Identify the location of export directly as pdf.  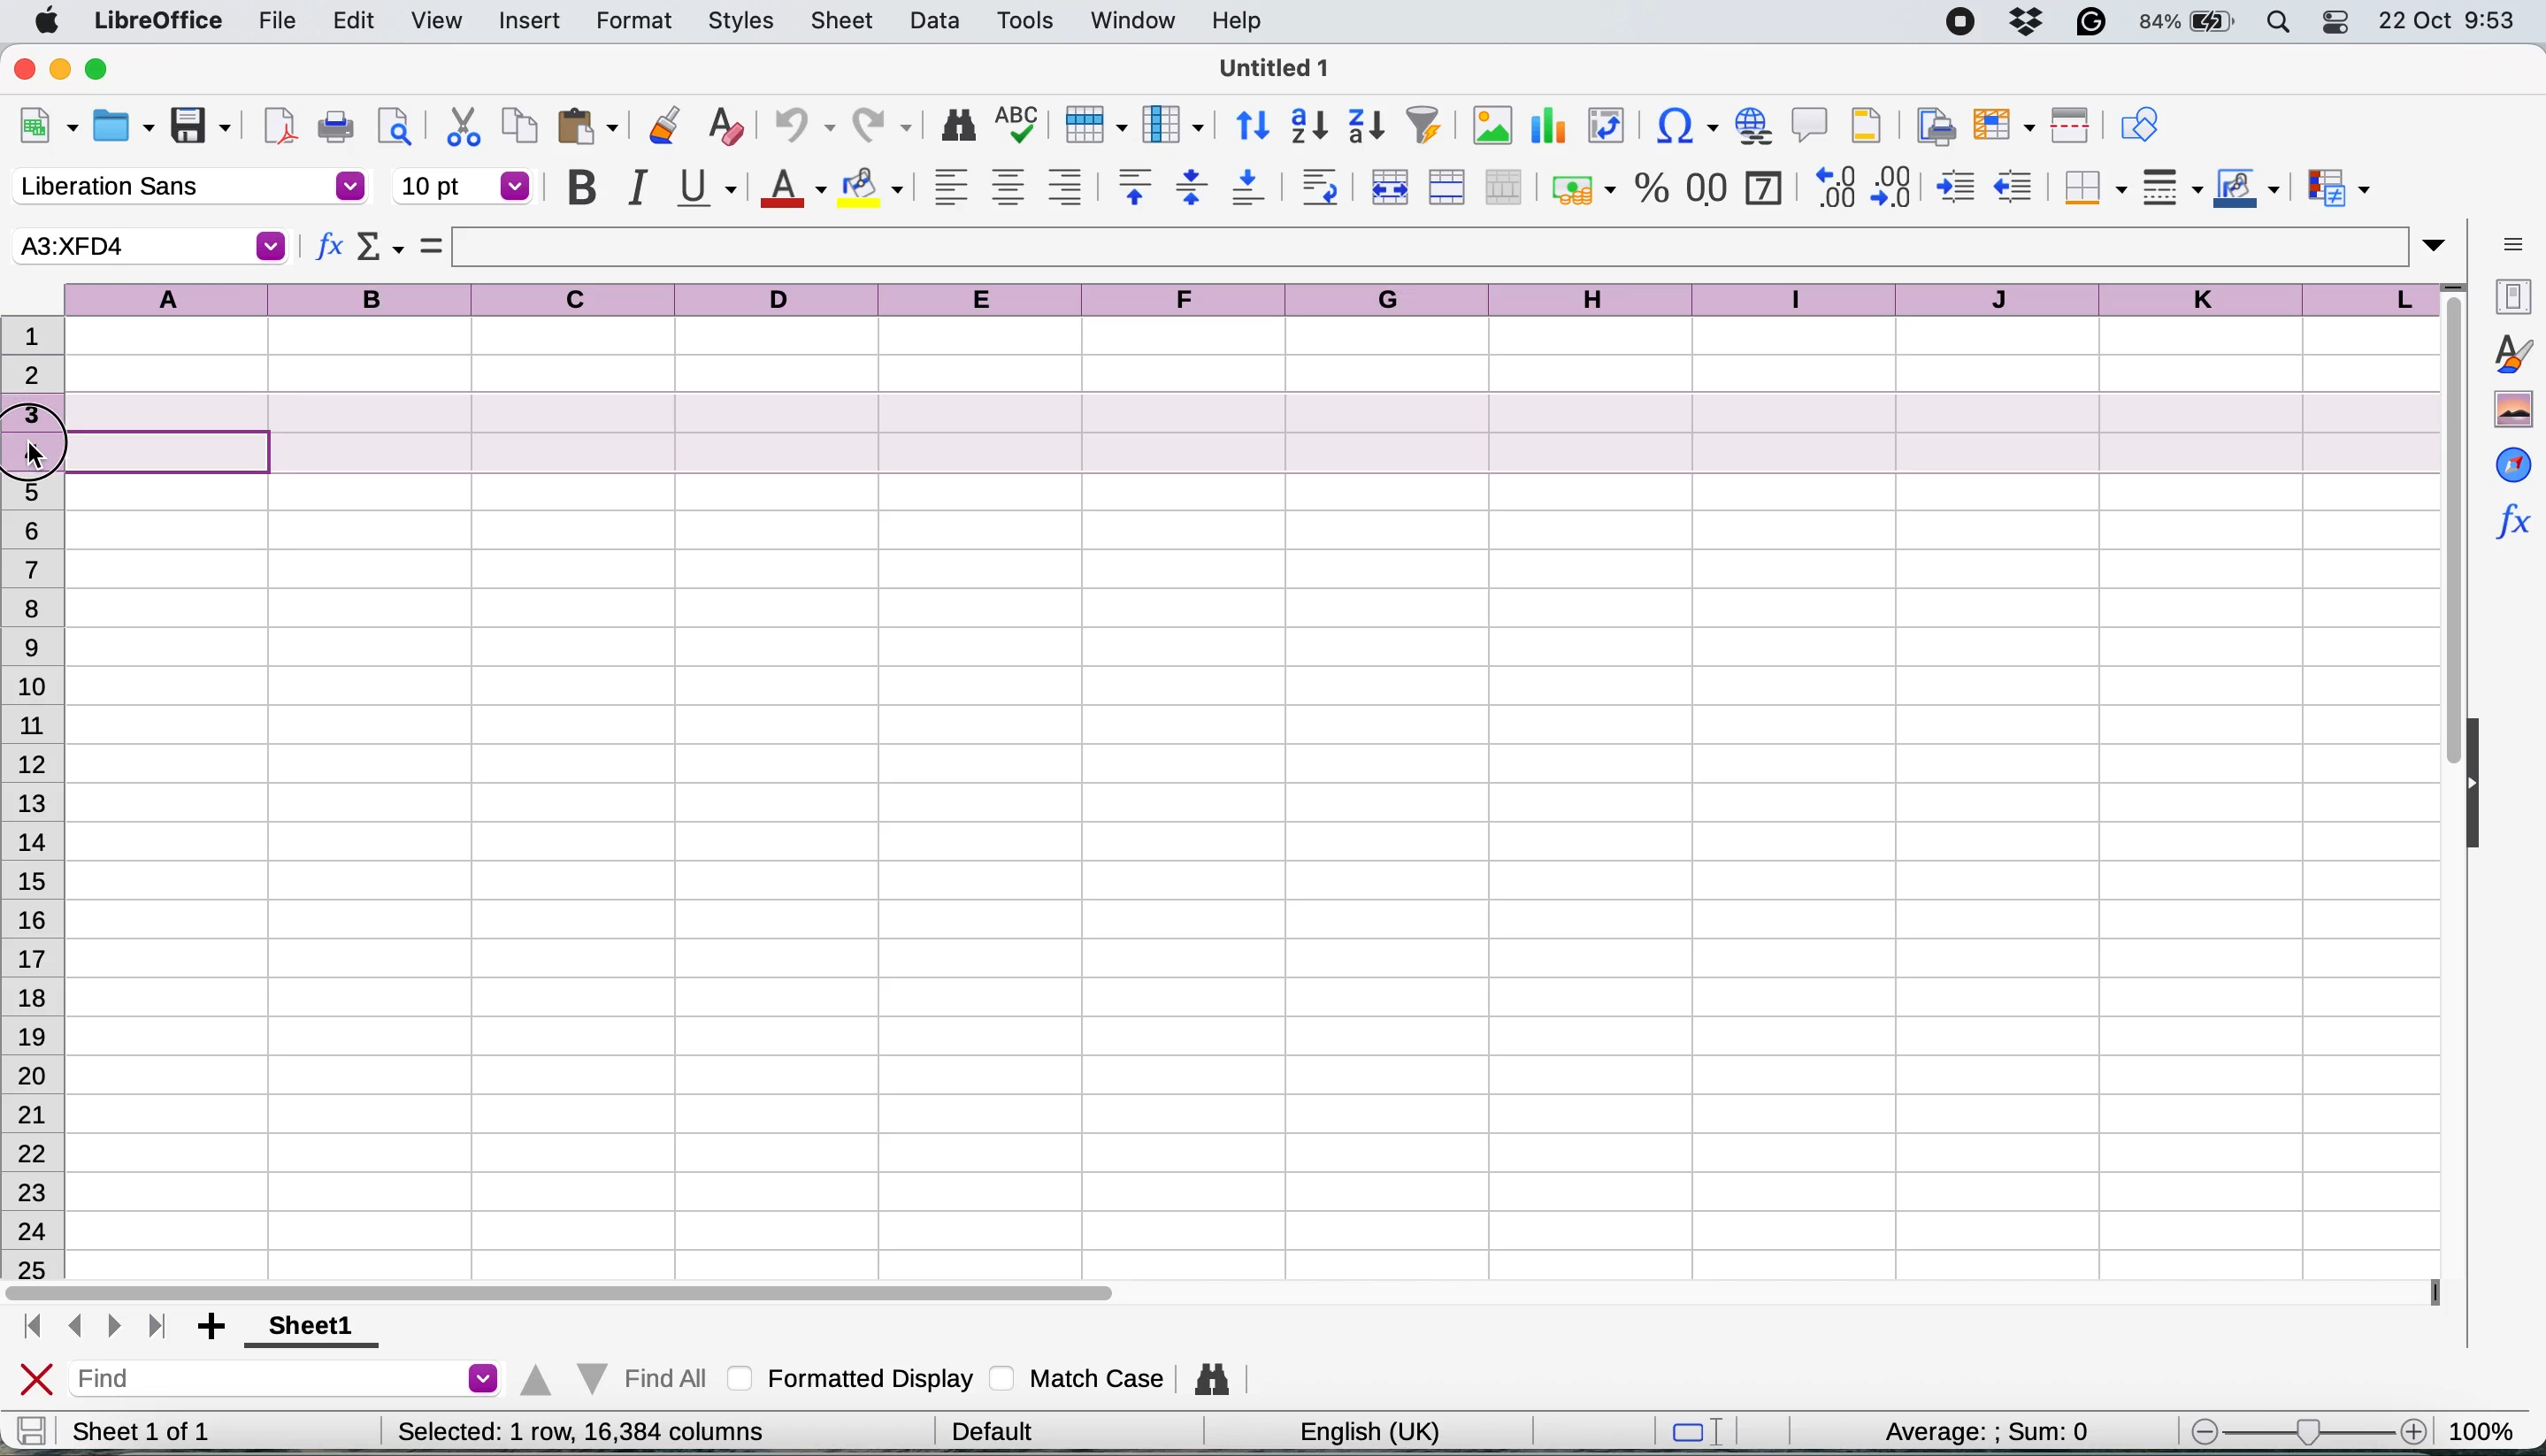
(281, 126).